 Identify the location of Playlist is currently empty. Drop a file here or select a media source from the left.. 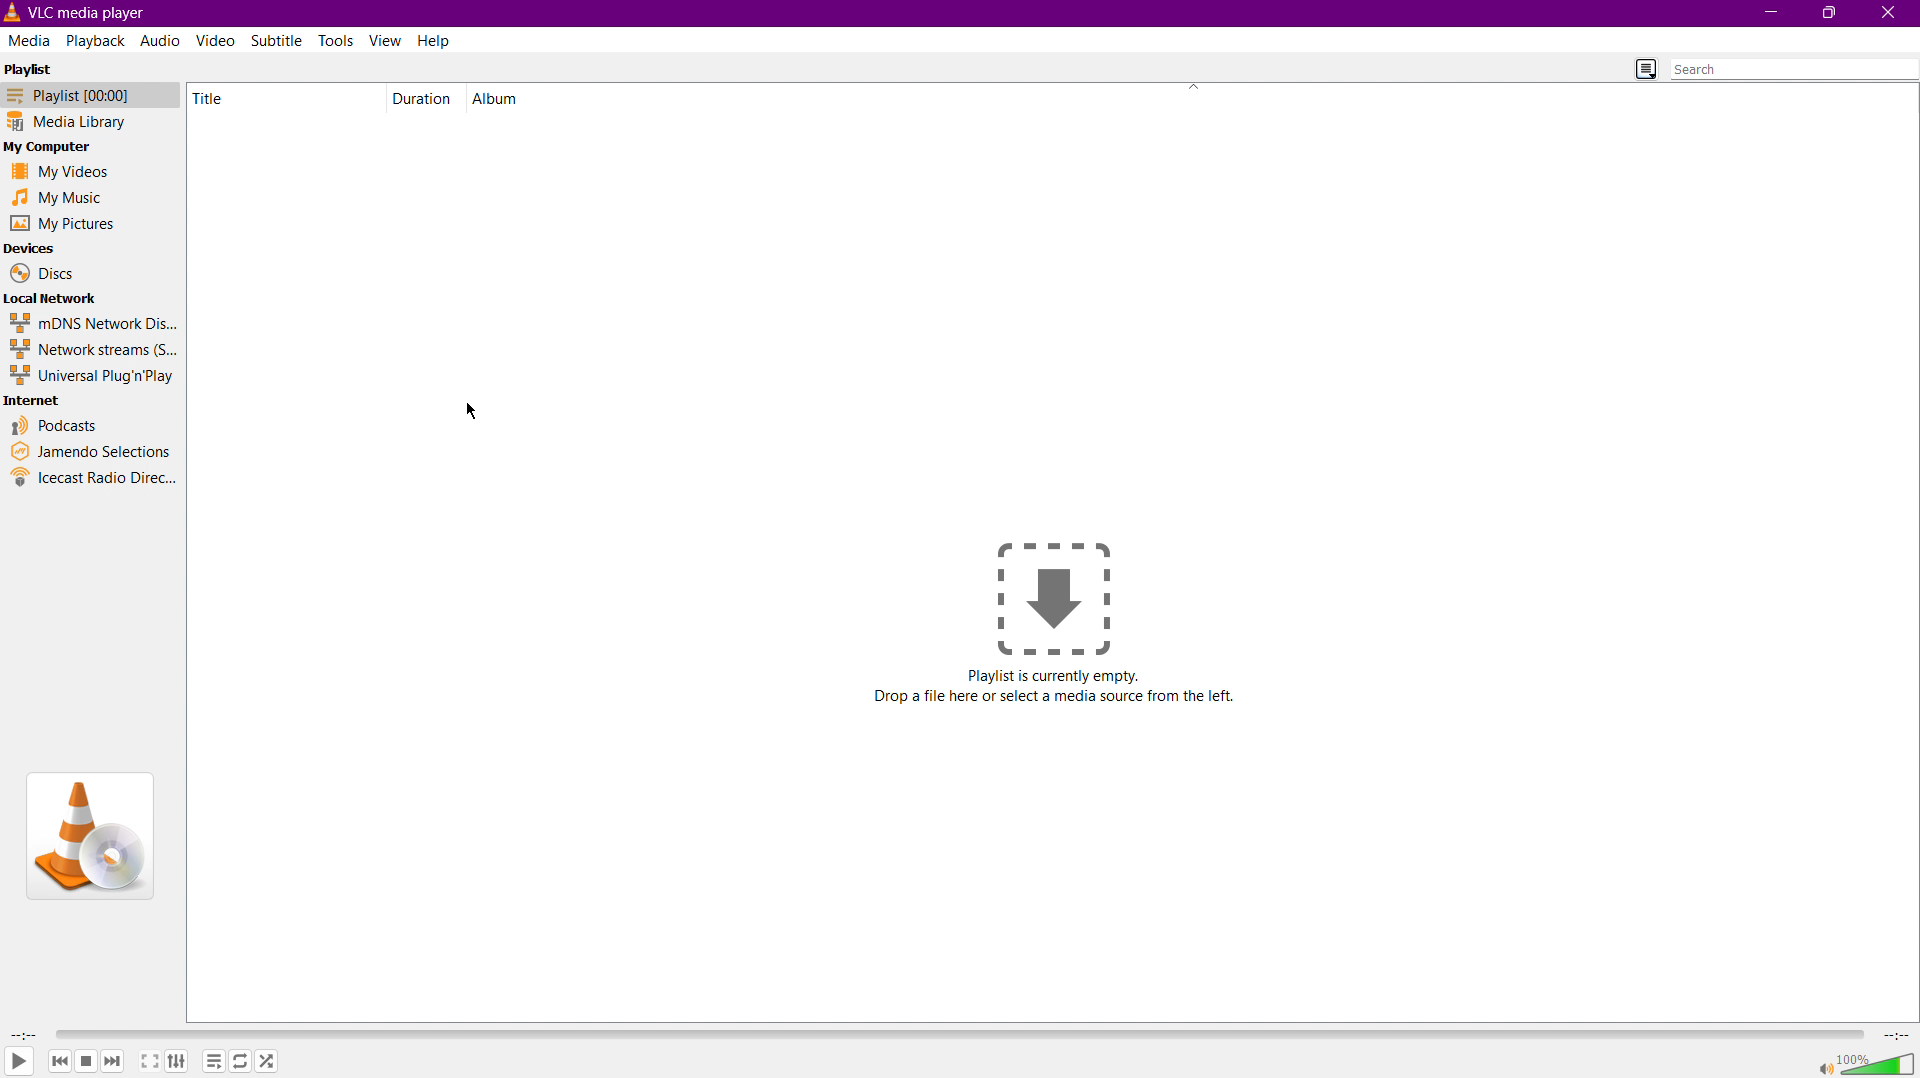
(1062, 688).